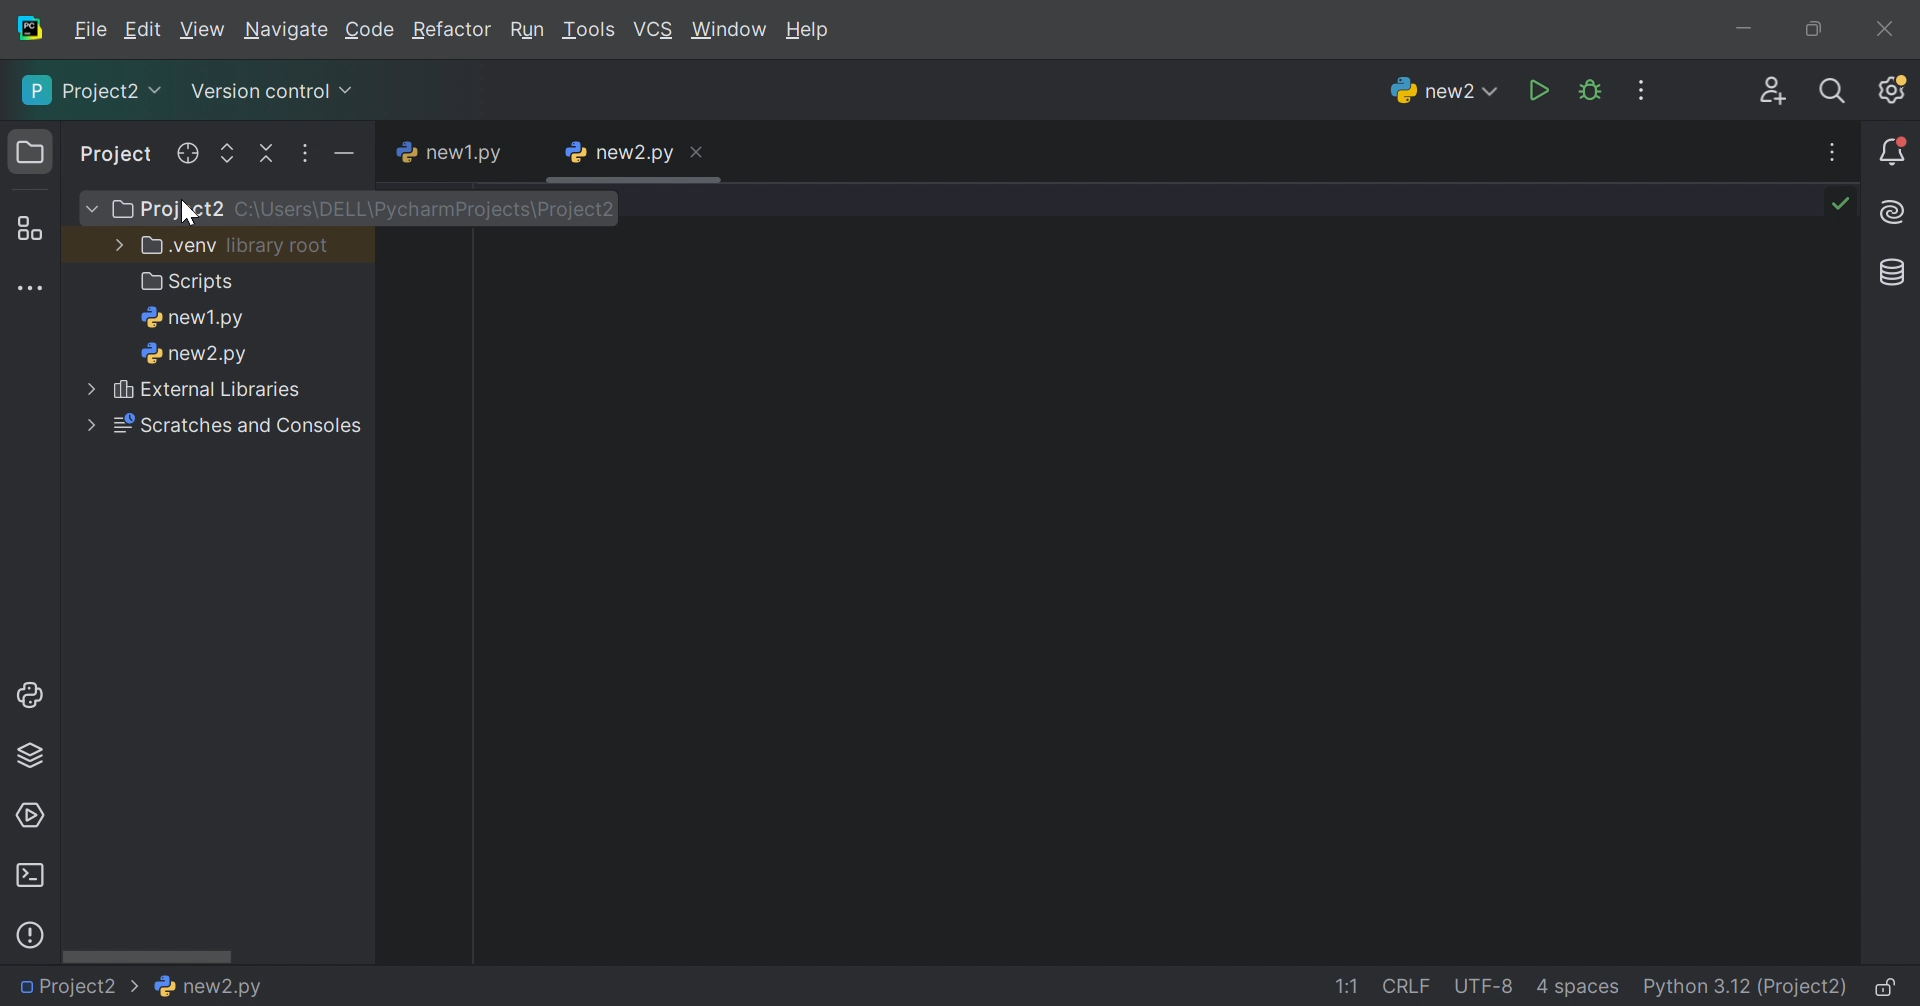 The width and height of the screenshot is (1920, 1006). What do you see at coordinates (30, 758) in the screenshot?
I see `Python Packages` at bounding box center [30, 758].